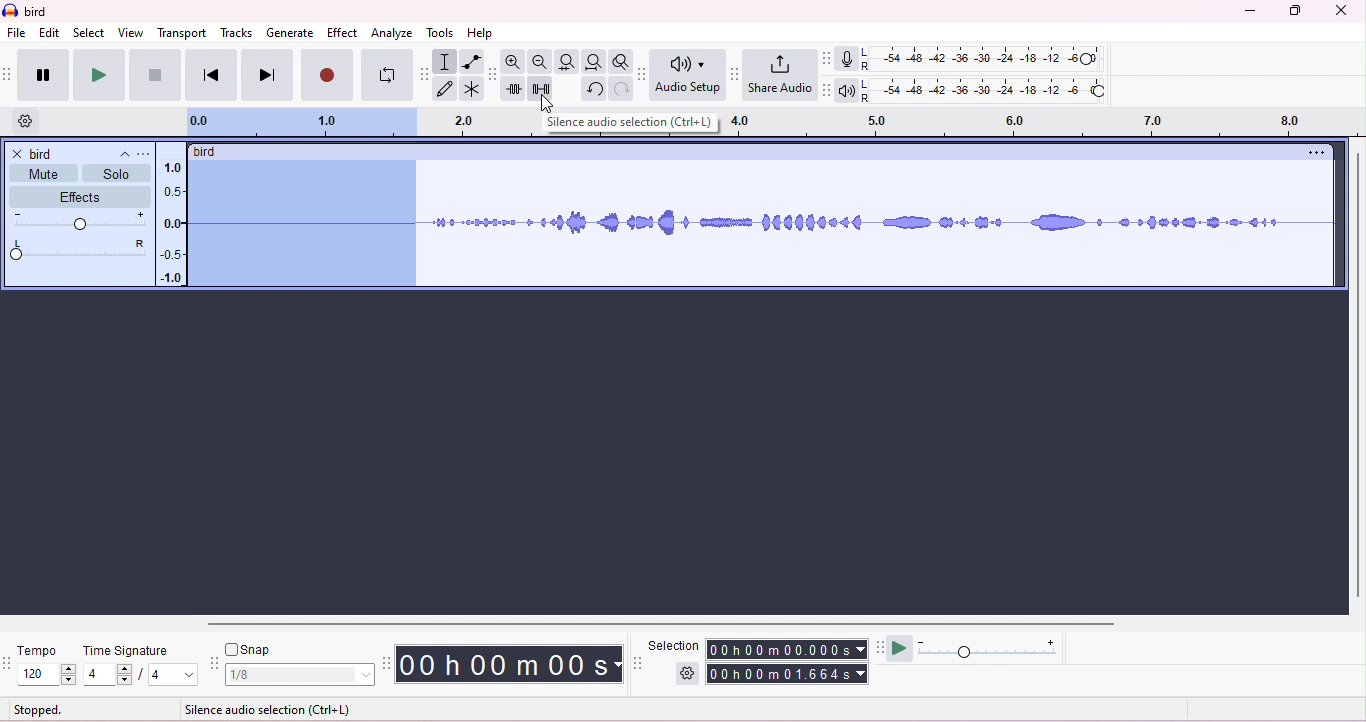  Describe the element at coordinates (214, 663) in the screenshot. I see `snap tool bar` at that location.